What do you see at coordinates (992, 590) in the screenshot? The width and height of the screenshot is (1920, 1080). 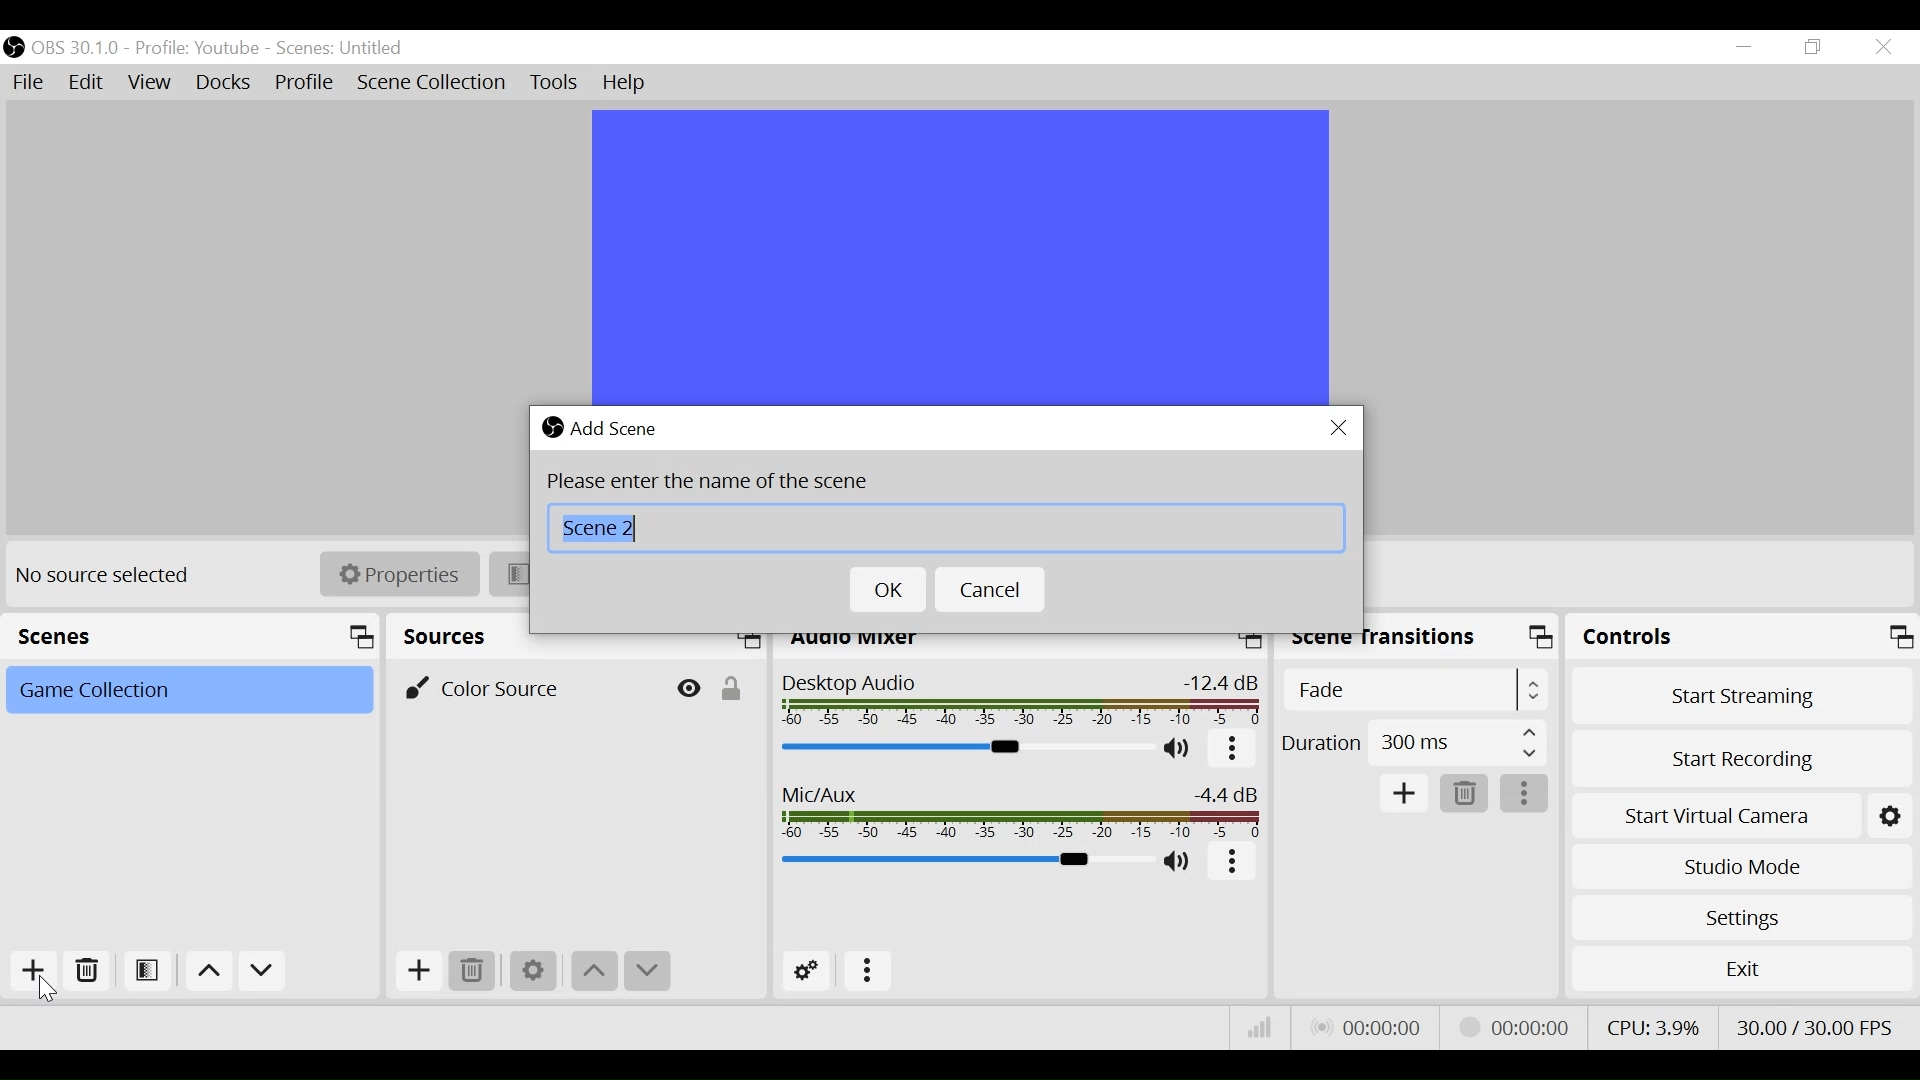 I see `Cancel` at bounding box center [992, 590].